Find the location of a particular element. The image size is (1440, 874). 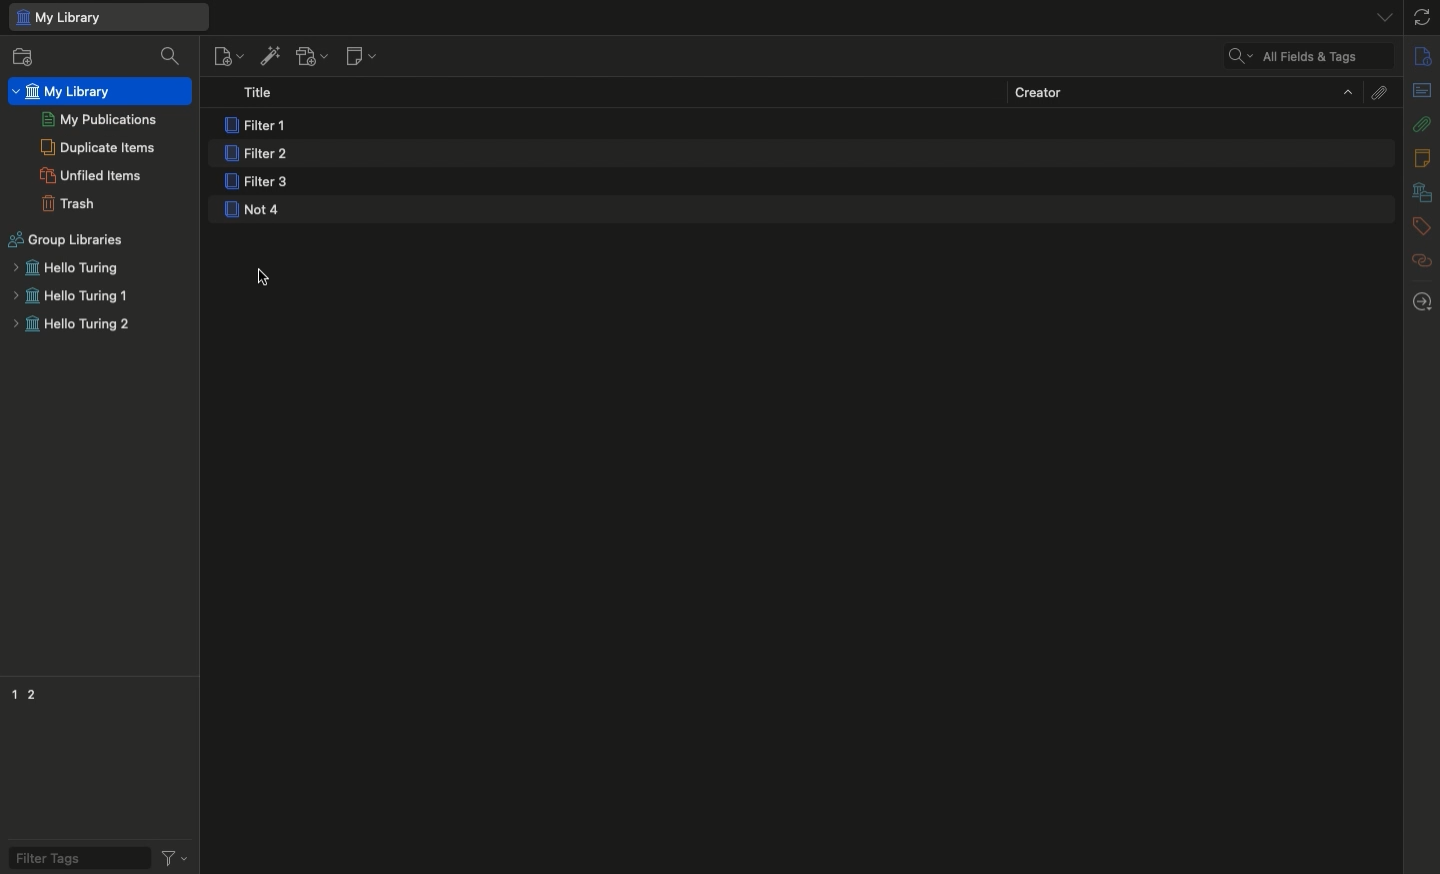

My library is located at coordinates (65, 92).